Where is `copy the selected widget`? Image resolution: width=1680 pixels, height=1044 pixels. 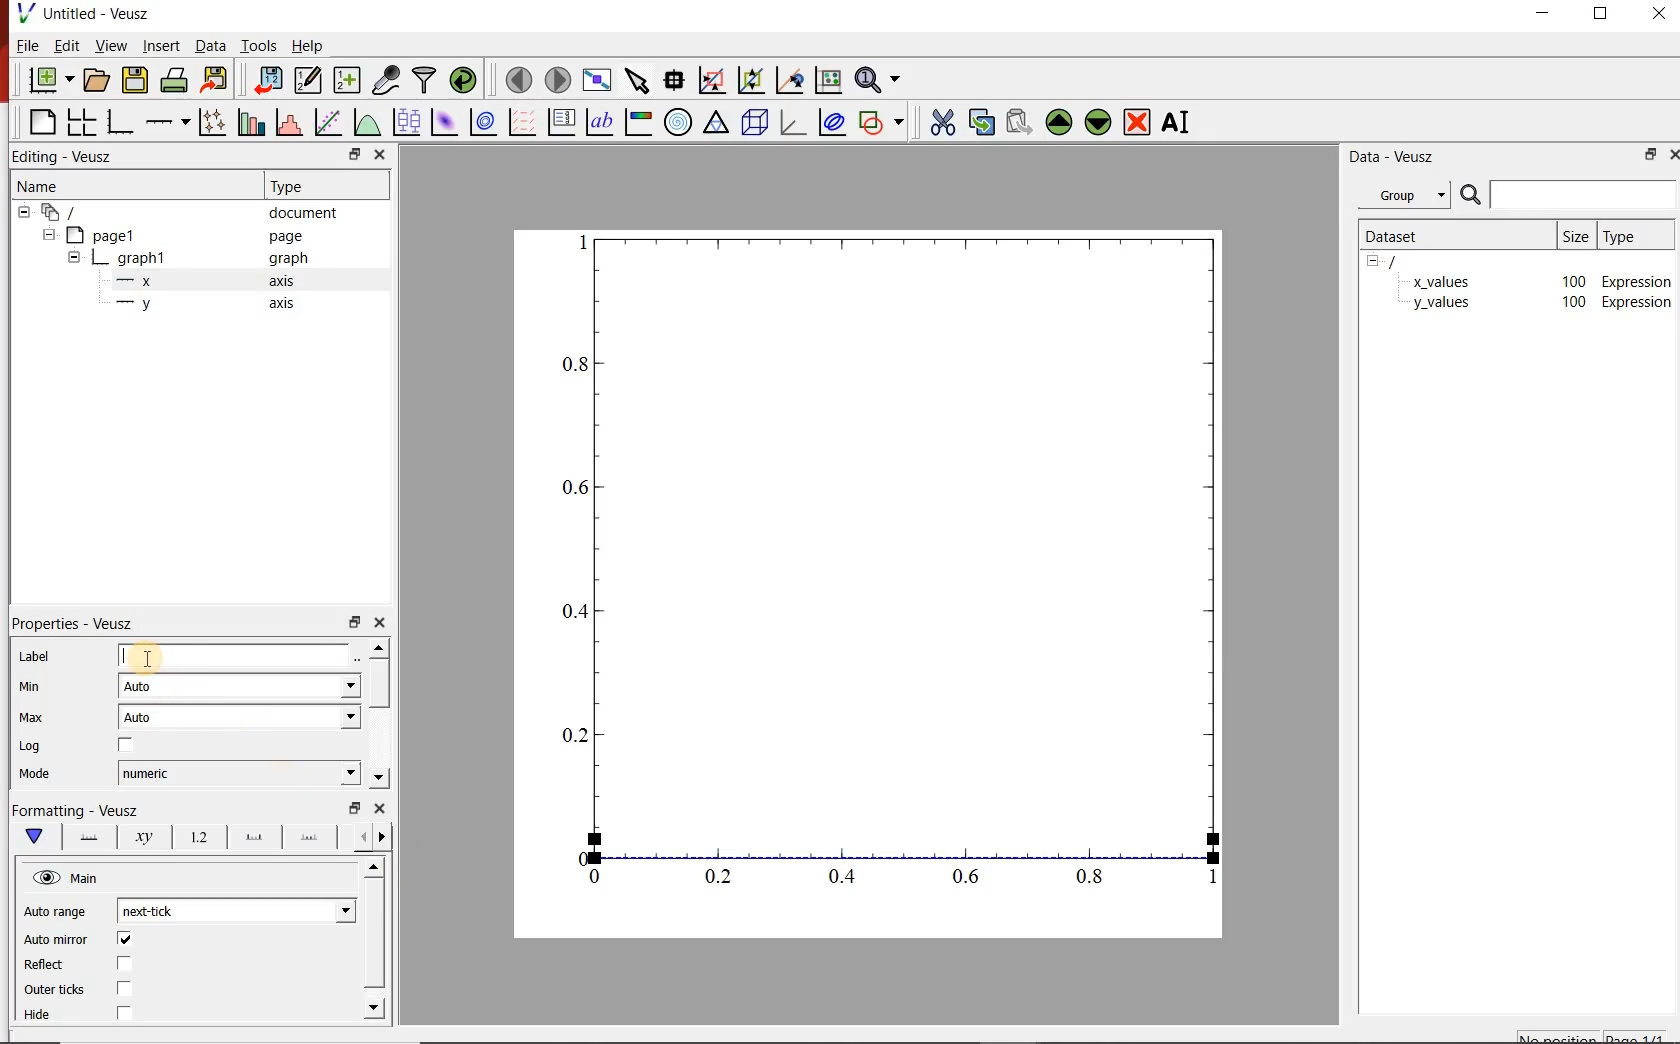
copy the selected widget is located at coordinates (980, 123).